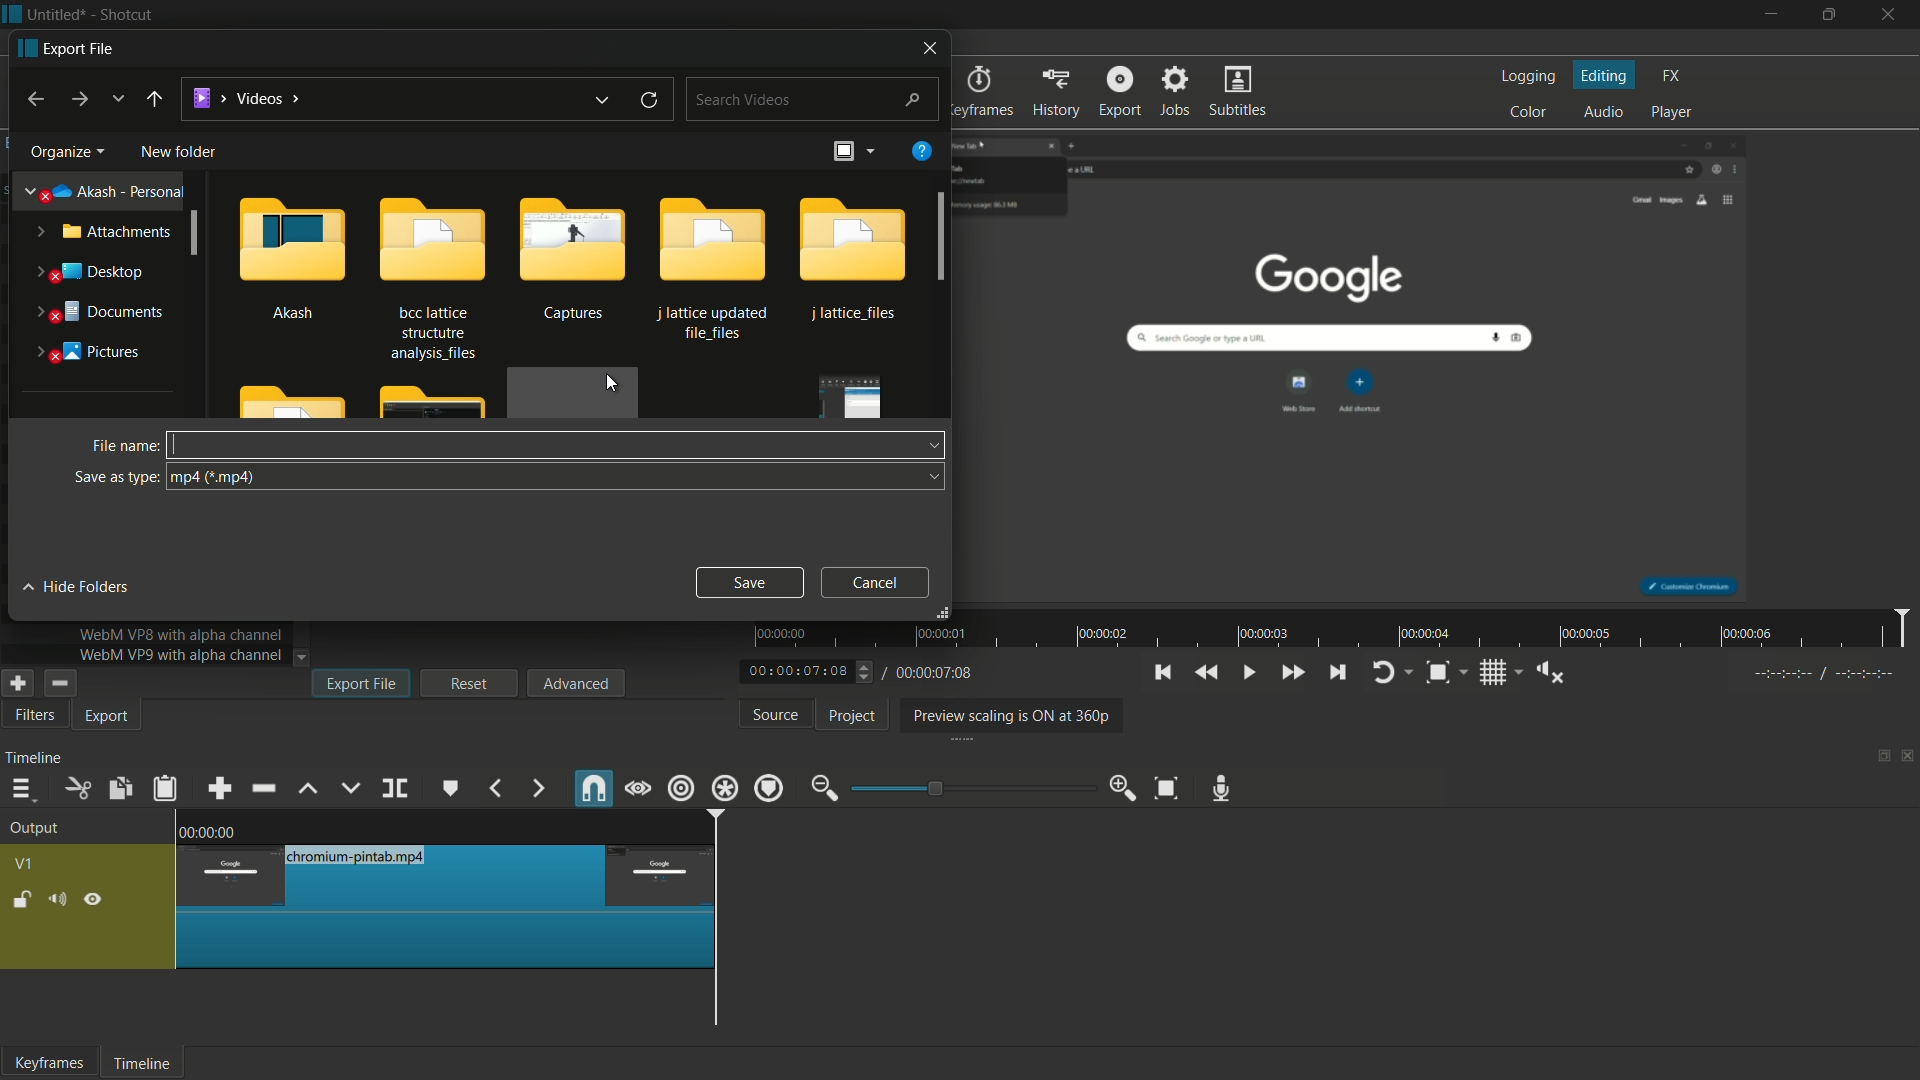 This screenshot has width=1920, height=1080. I want to click on minimize, so click(1771, 15).